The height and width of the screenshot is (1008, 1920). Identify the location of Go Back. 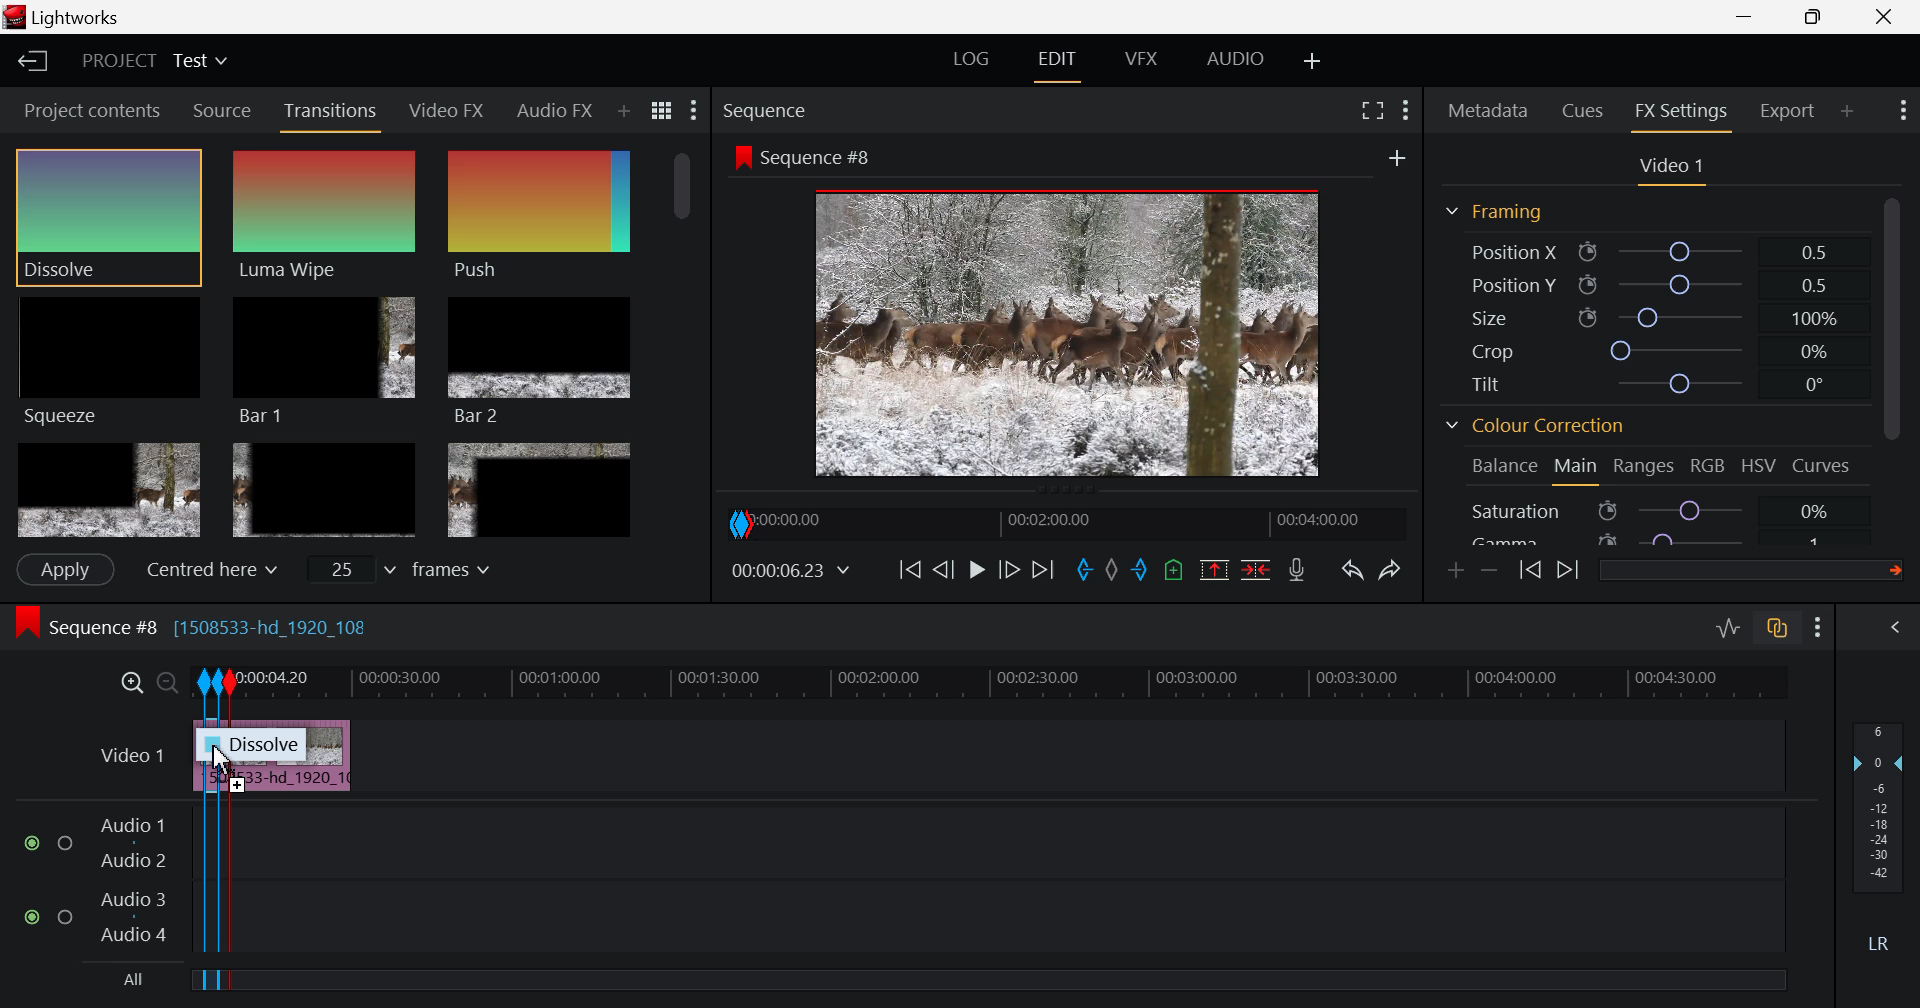
(943, 569).